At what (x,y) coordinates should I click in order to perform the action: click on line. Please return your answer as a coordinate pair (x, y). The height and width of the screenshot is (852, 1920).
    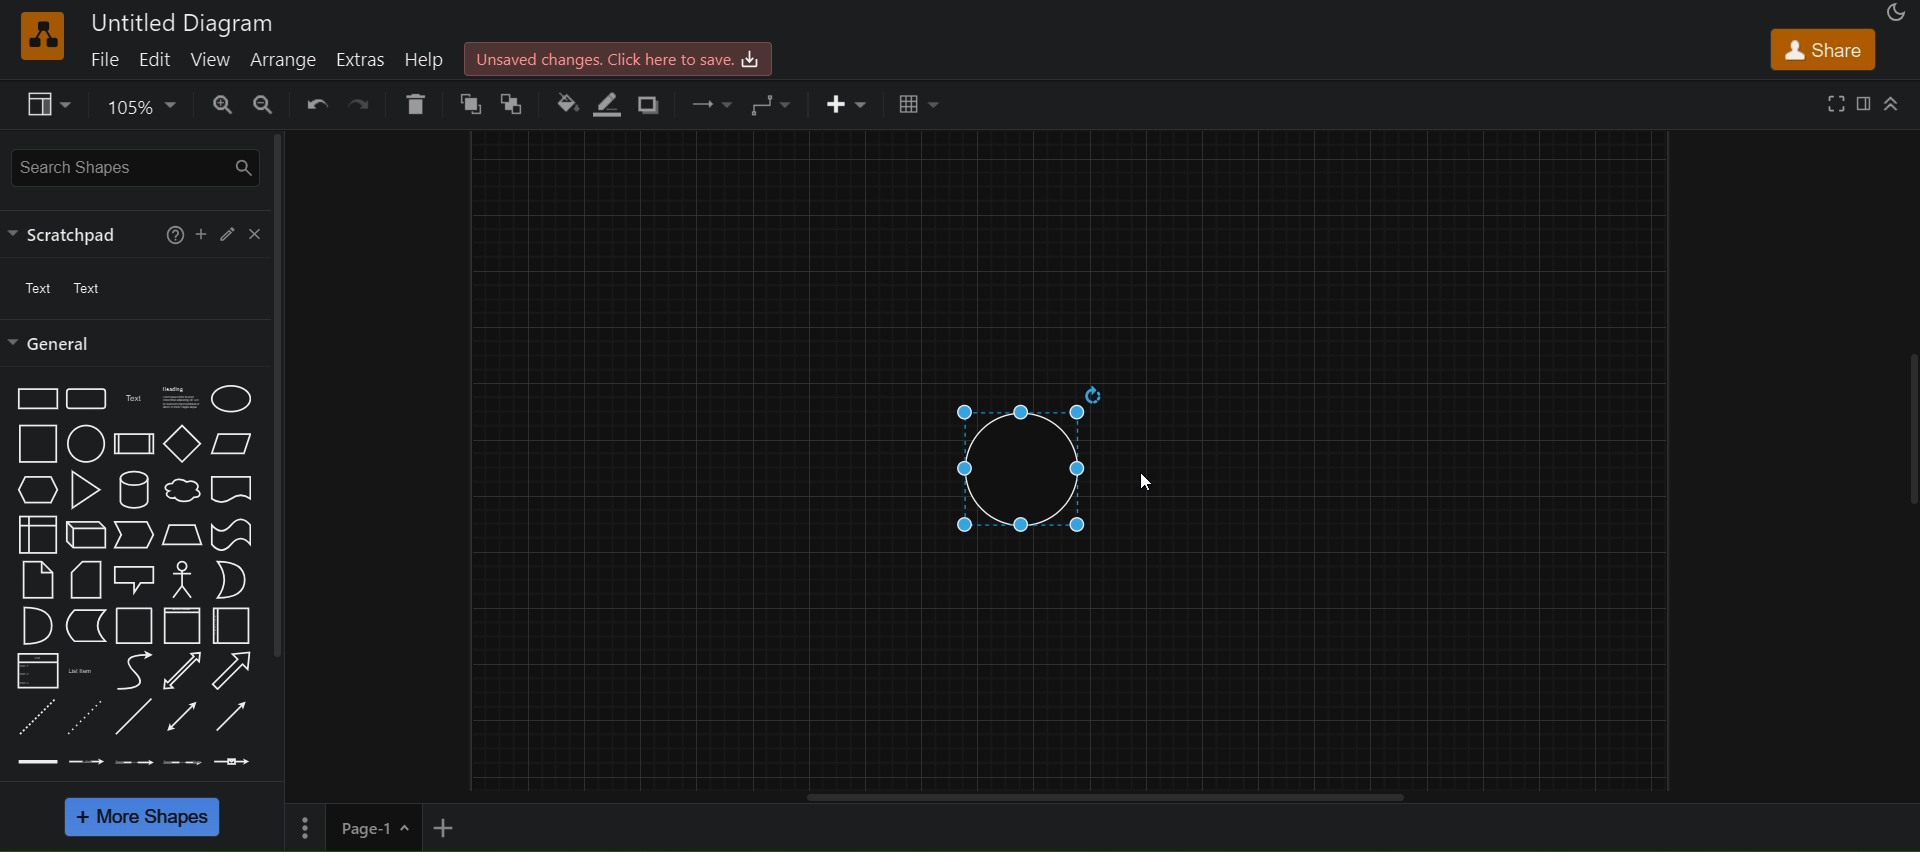
    Looking at the image, I should click on (136, 719).